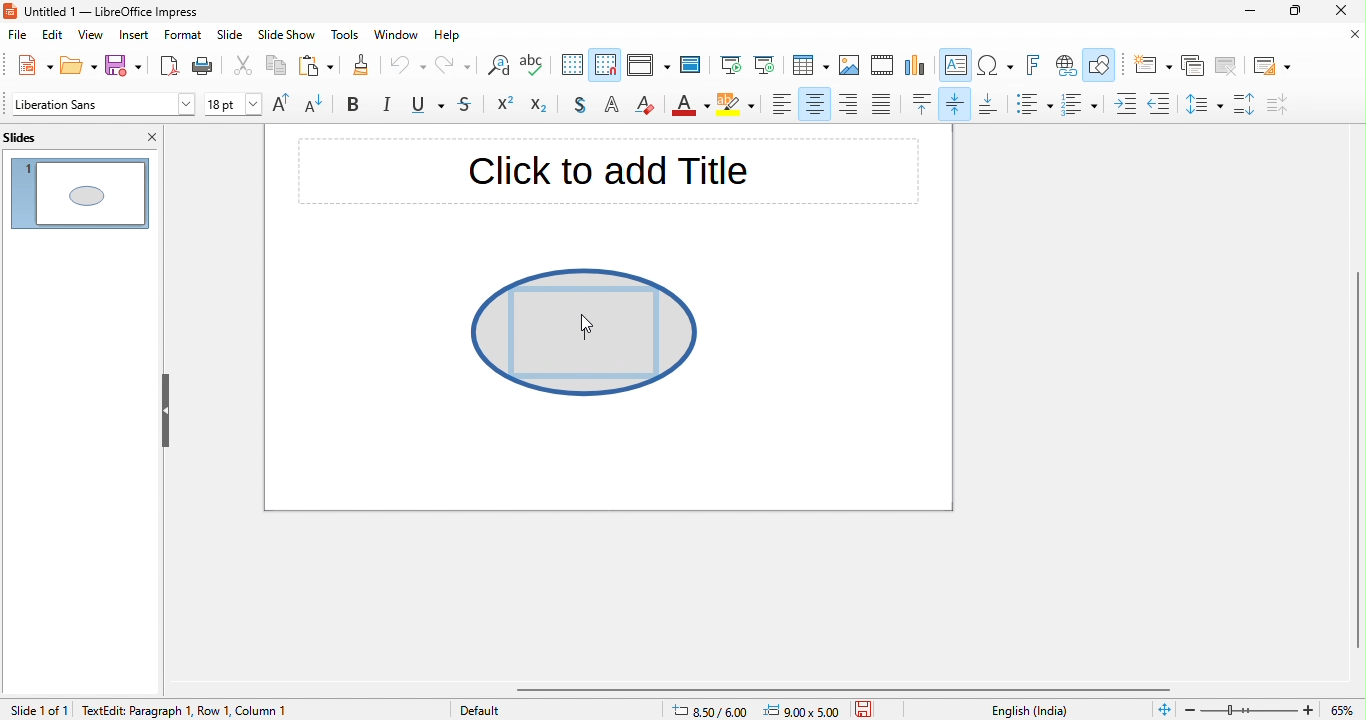 This screenshot has width=1366, height=720. Describe the element at coordinates (273, 67) in the screenshot. I see `copy` at that location.